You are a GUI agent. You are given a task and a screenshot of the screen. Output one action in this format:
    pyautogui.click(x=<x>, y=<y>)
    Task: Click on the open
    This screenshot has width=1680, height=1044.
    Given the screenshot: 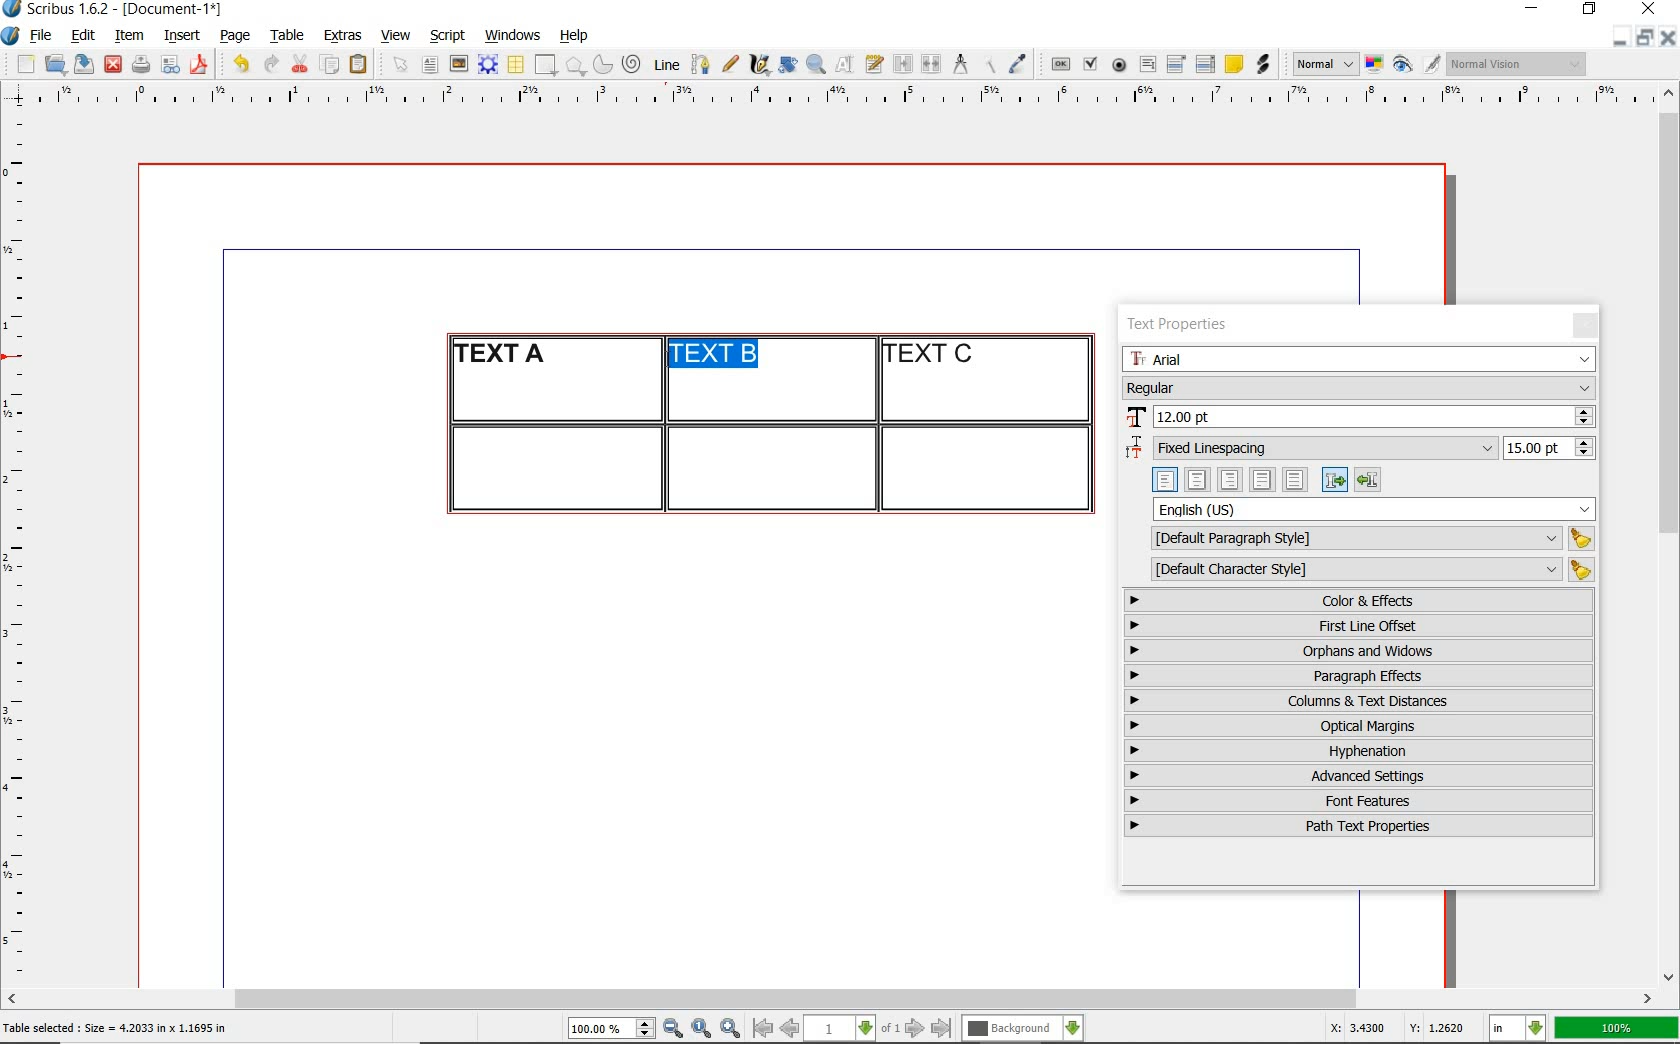 What is the action you would take?
    pyautogui.click(x=54, y=63)
    